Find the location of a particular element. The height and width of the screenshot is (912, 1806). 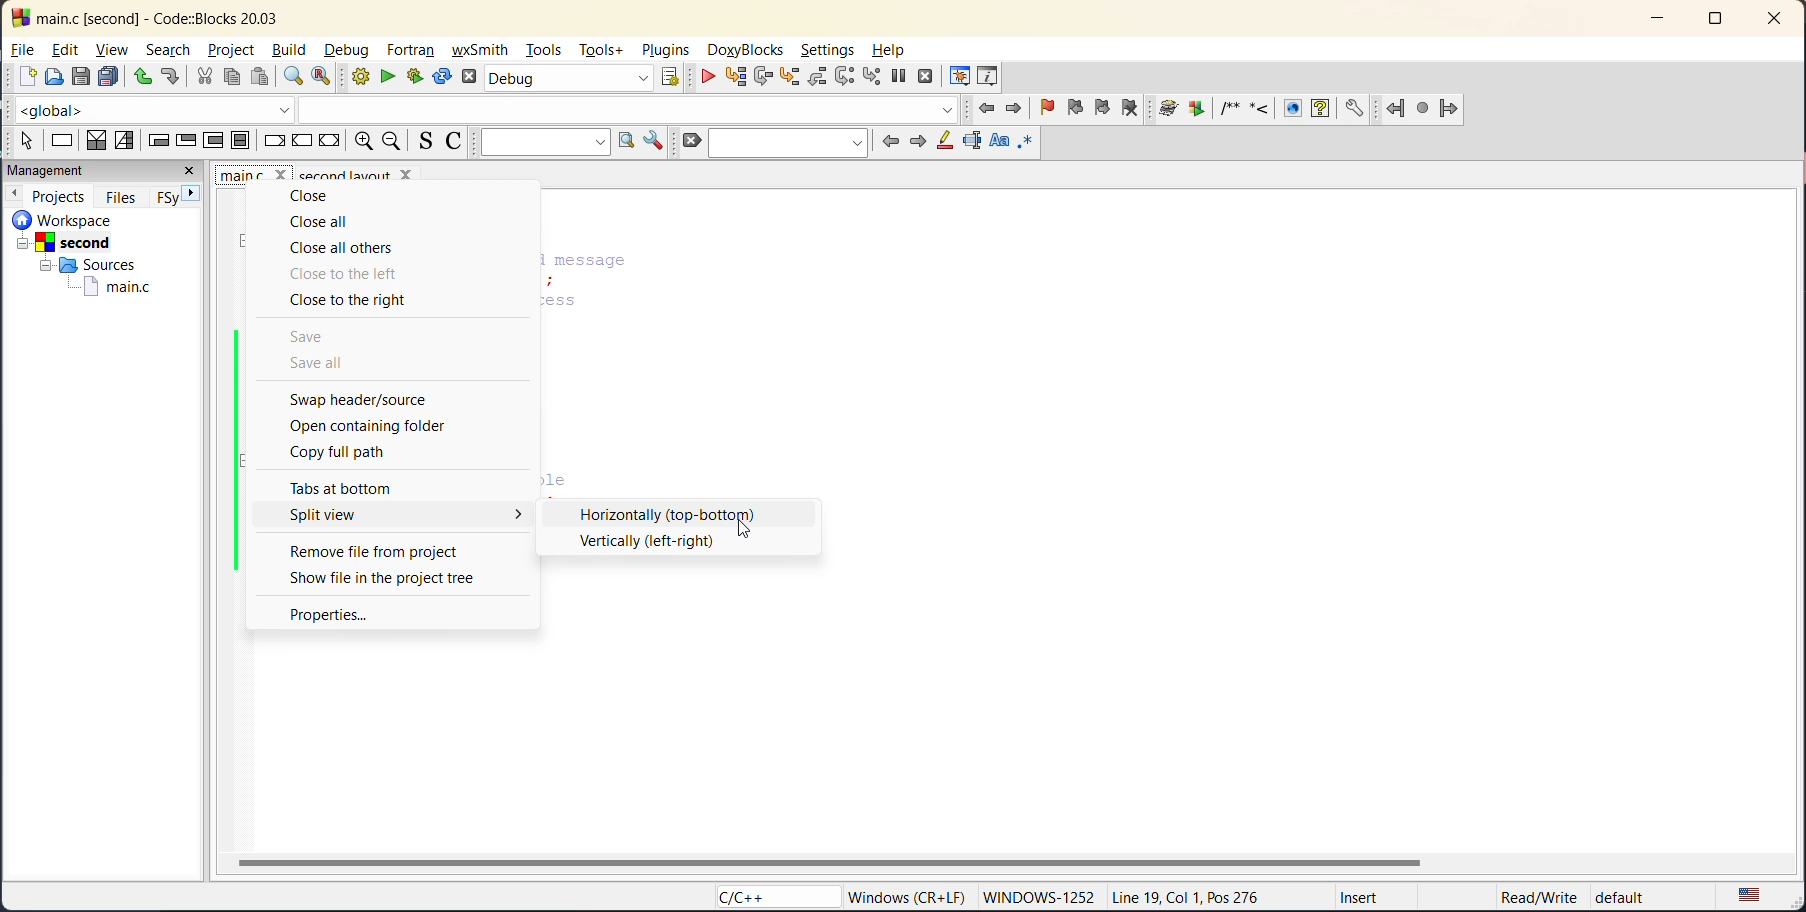

toggle comments is located at coordinates (454, 141).